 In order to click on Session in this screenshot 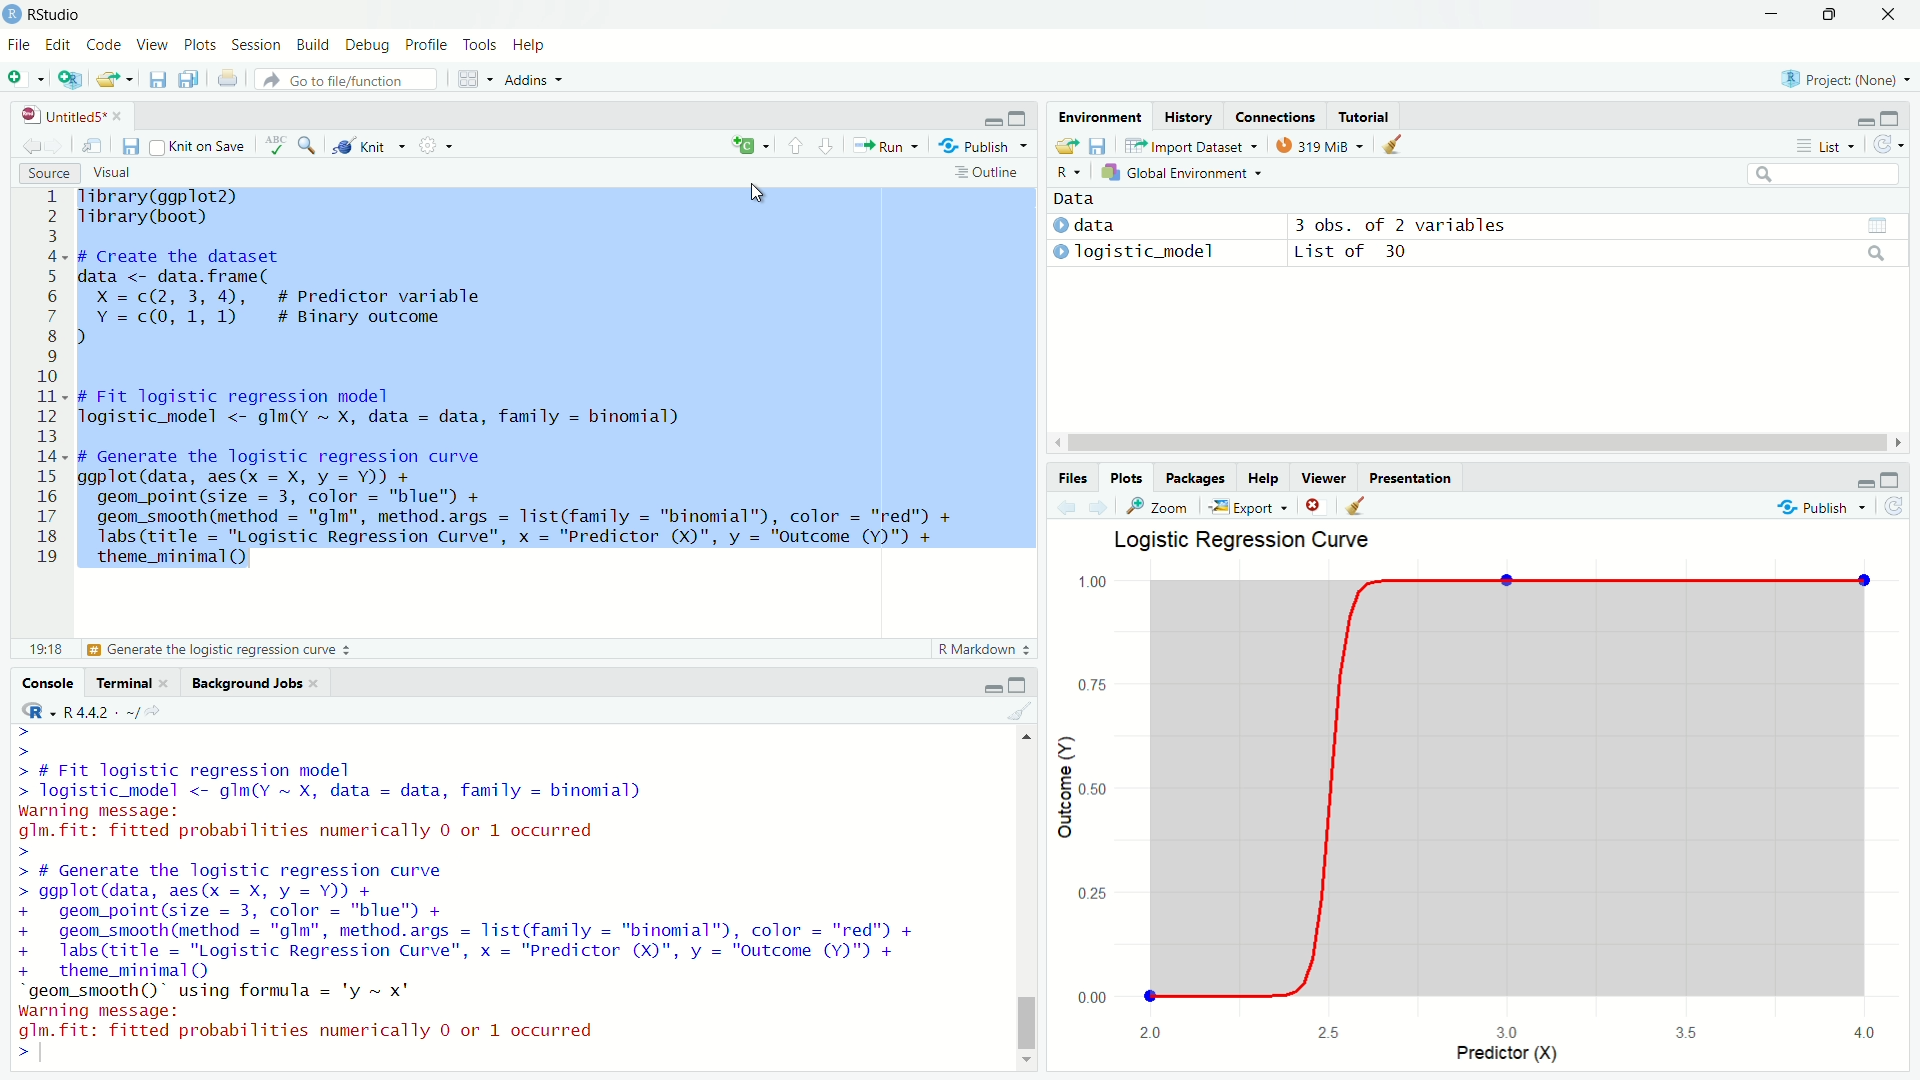, I will do `click(257, 45)`.